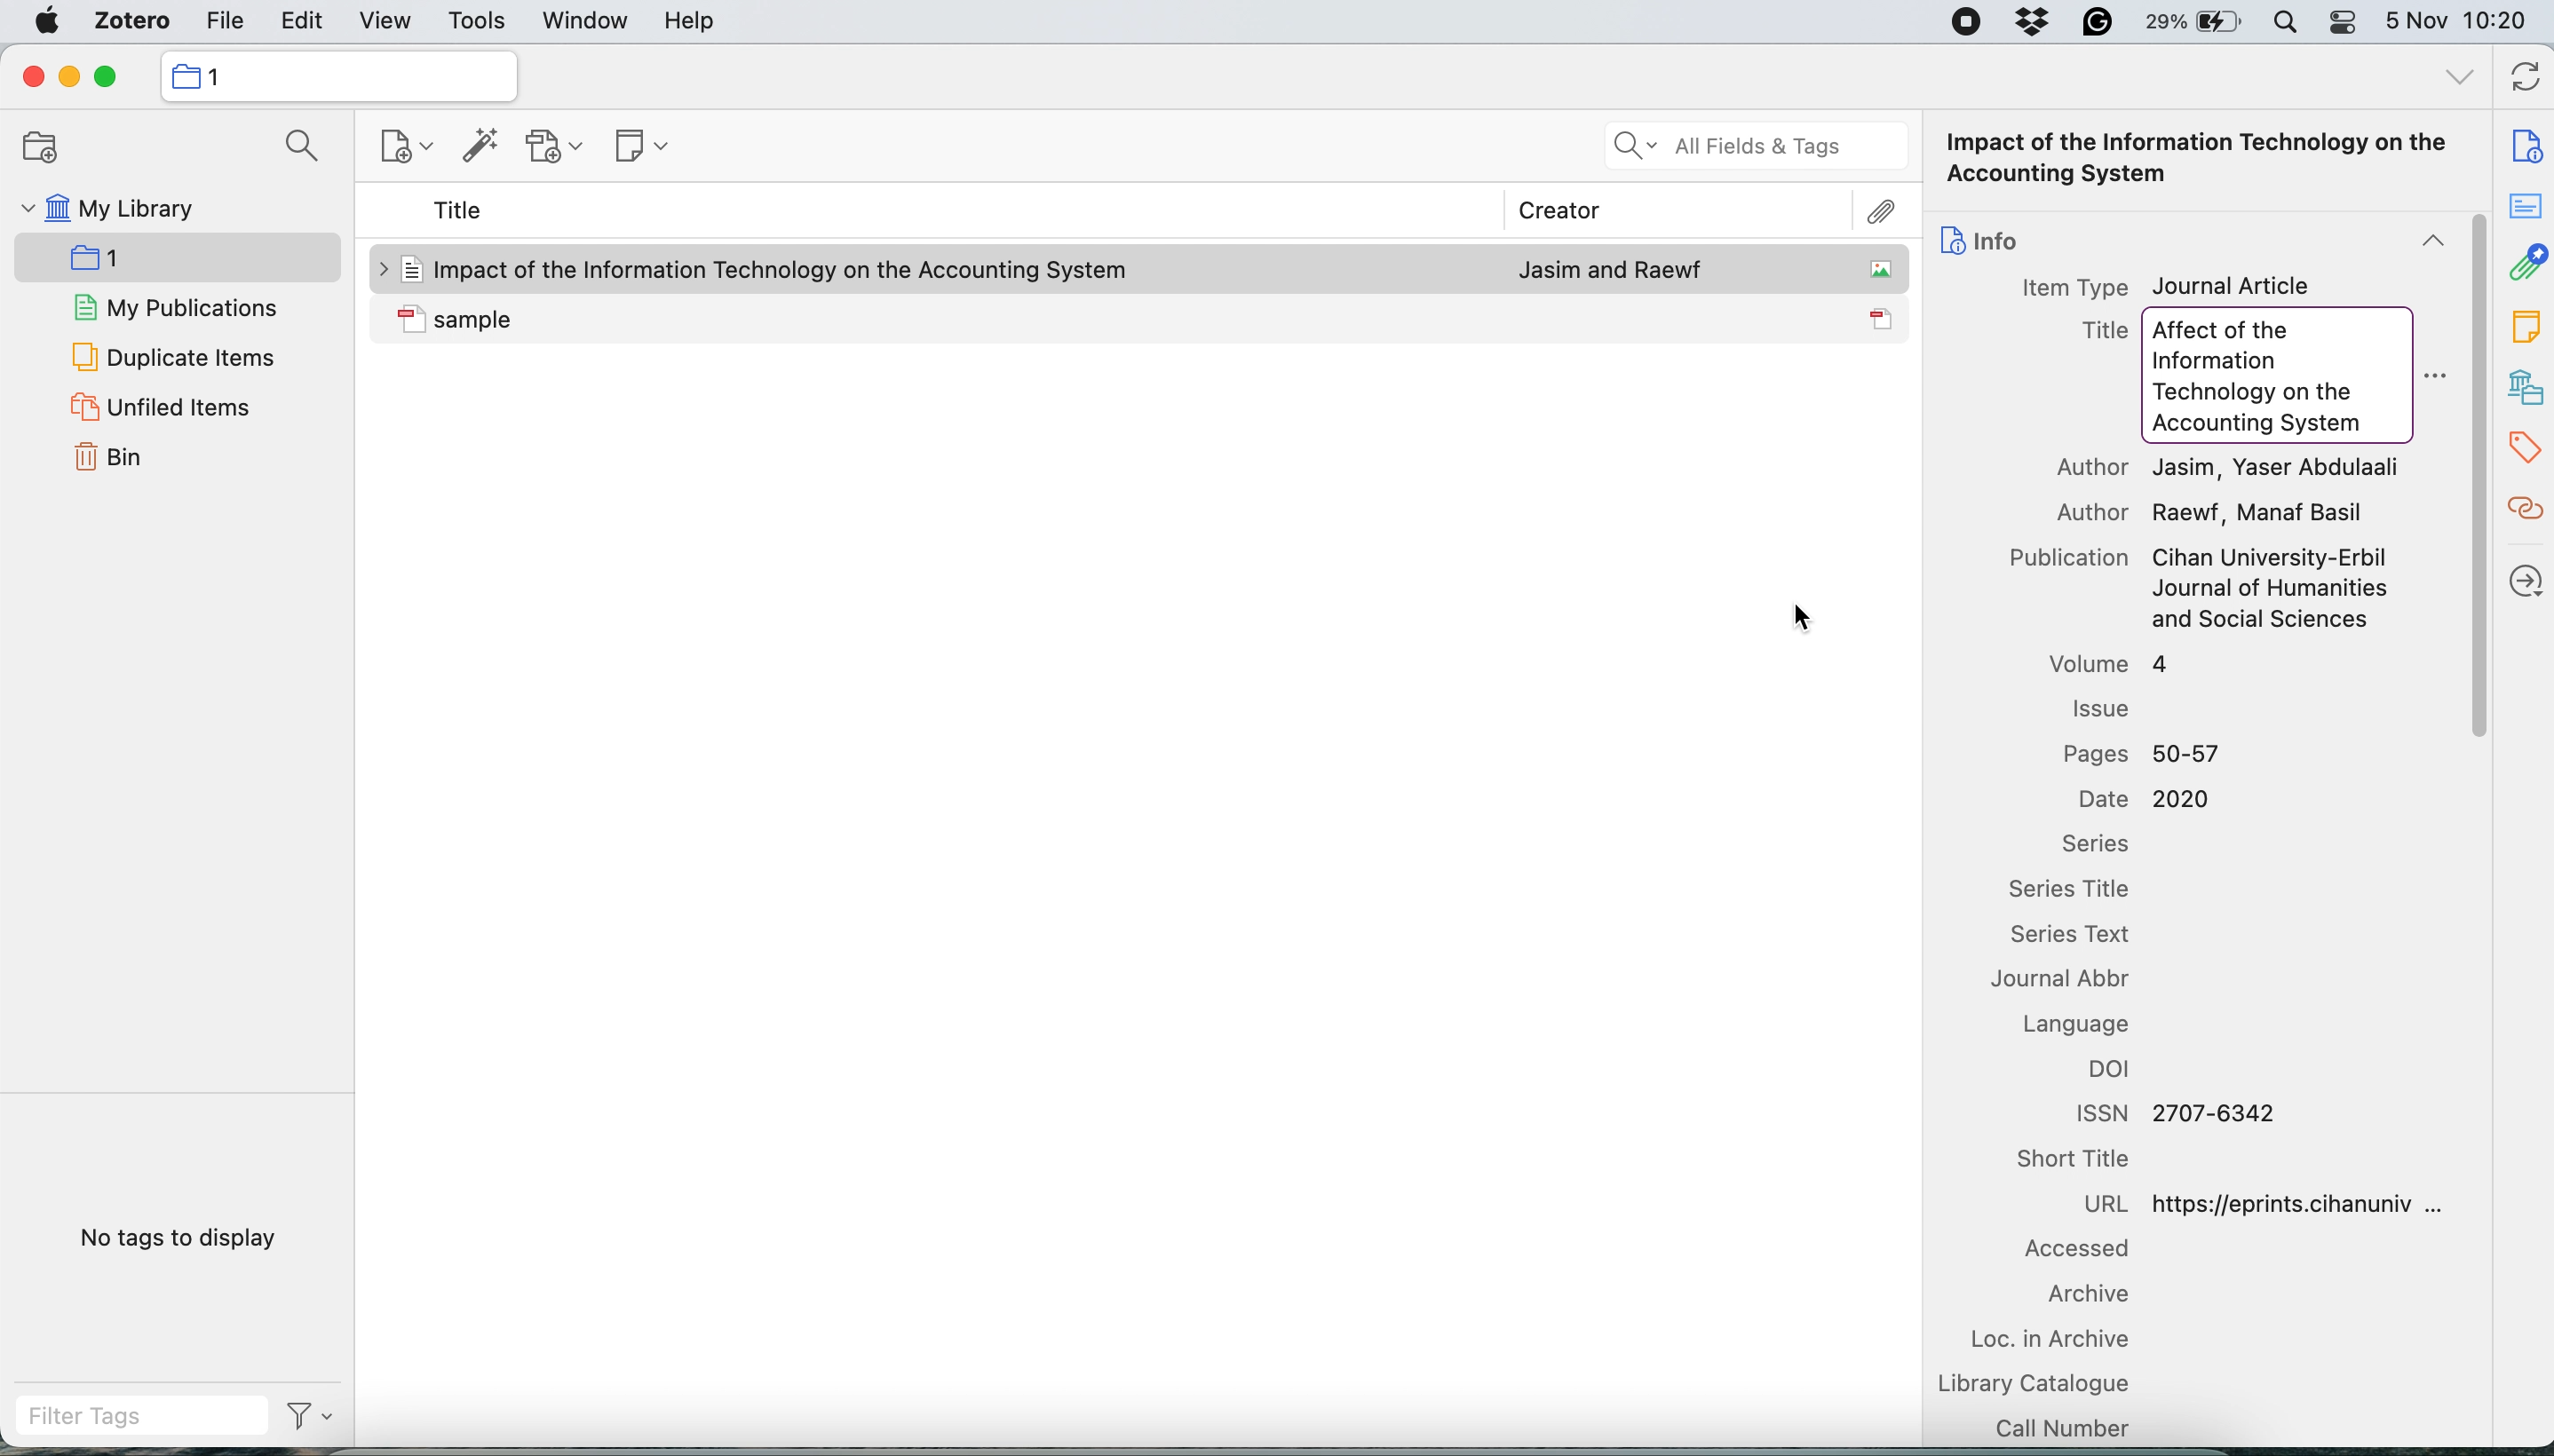  I want to click on attachment, so click(1881, 212).